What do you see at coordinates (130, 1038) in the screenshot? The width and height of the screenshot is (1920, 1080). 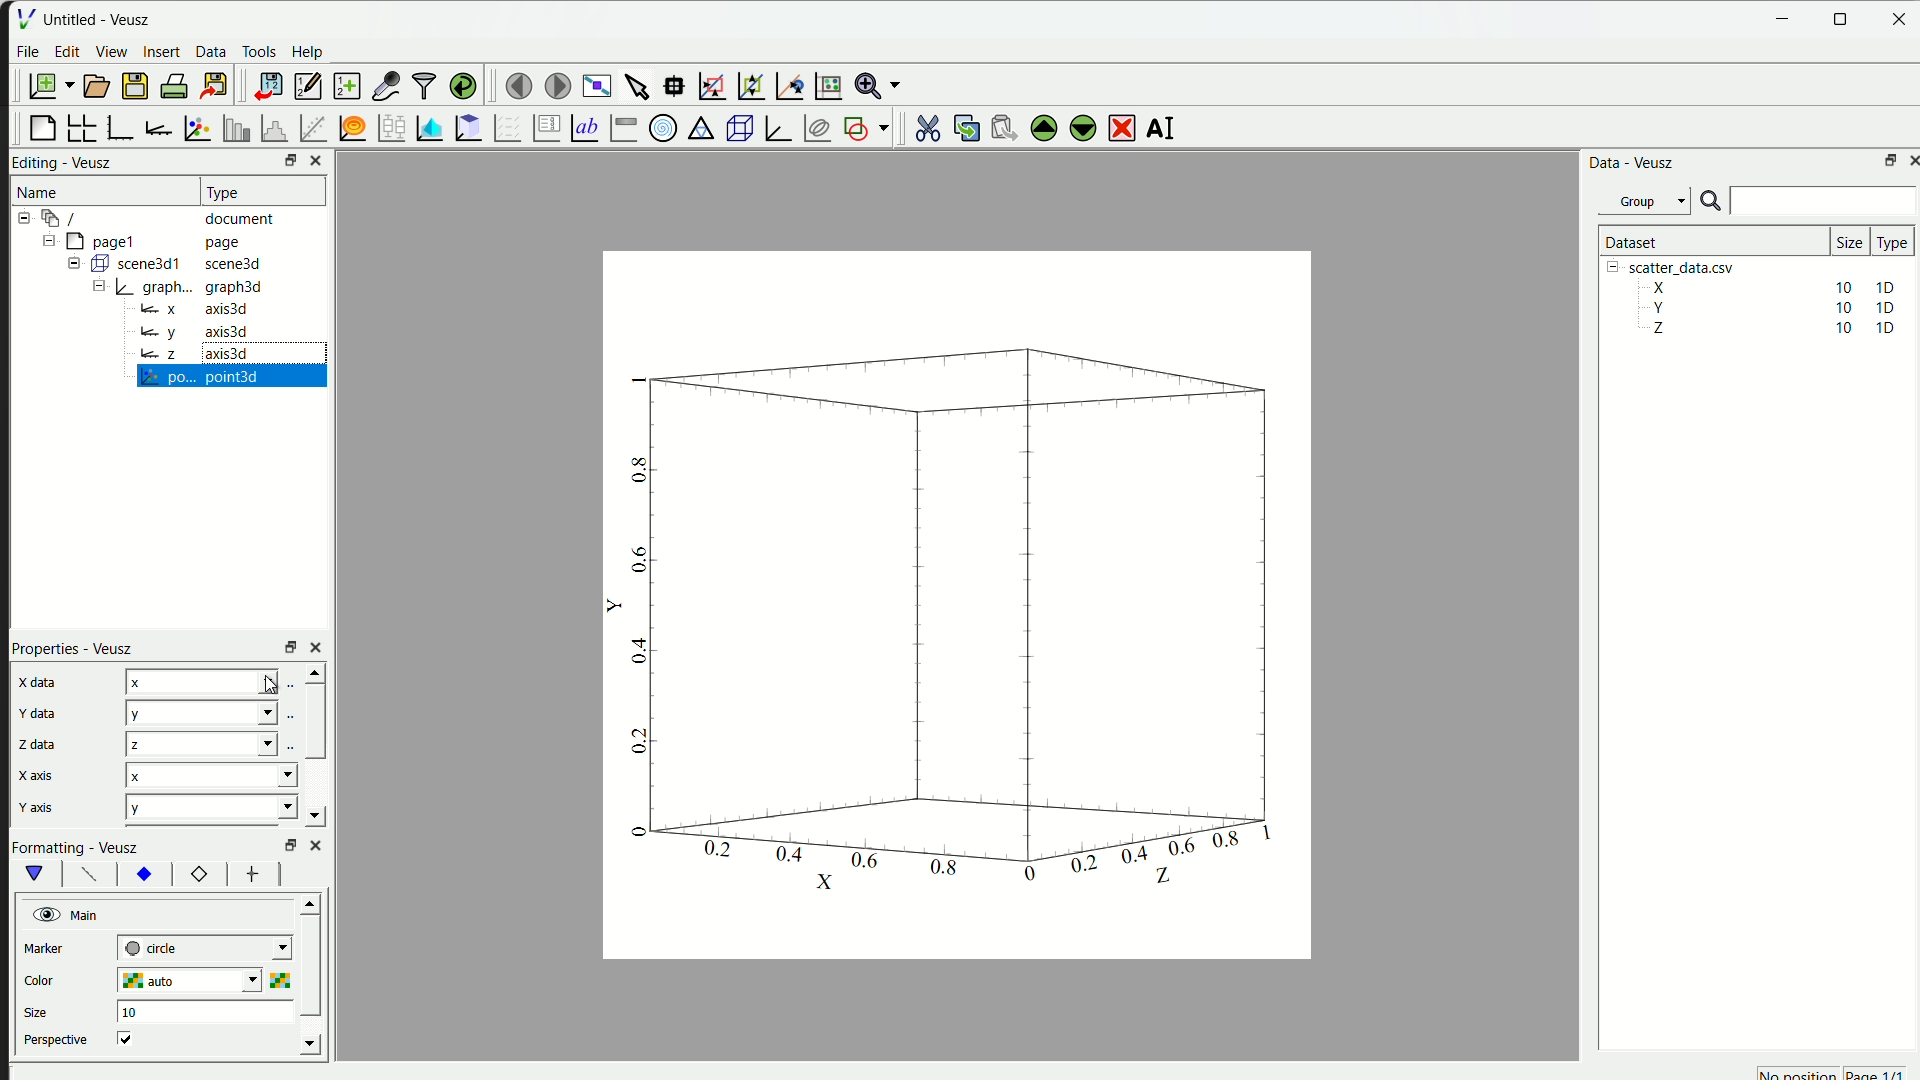 I see `checkbox` at bounding box center [130, 1038].